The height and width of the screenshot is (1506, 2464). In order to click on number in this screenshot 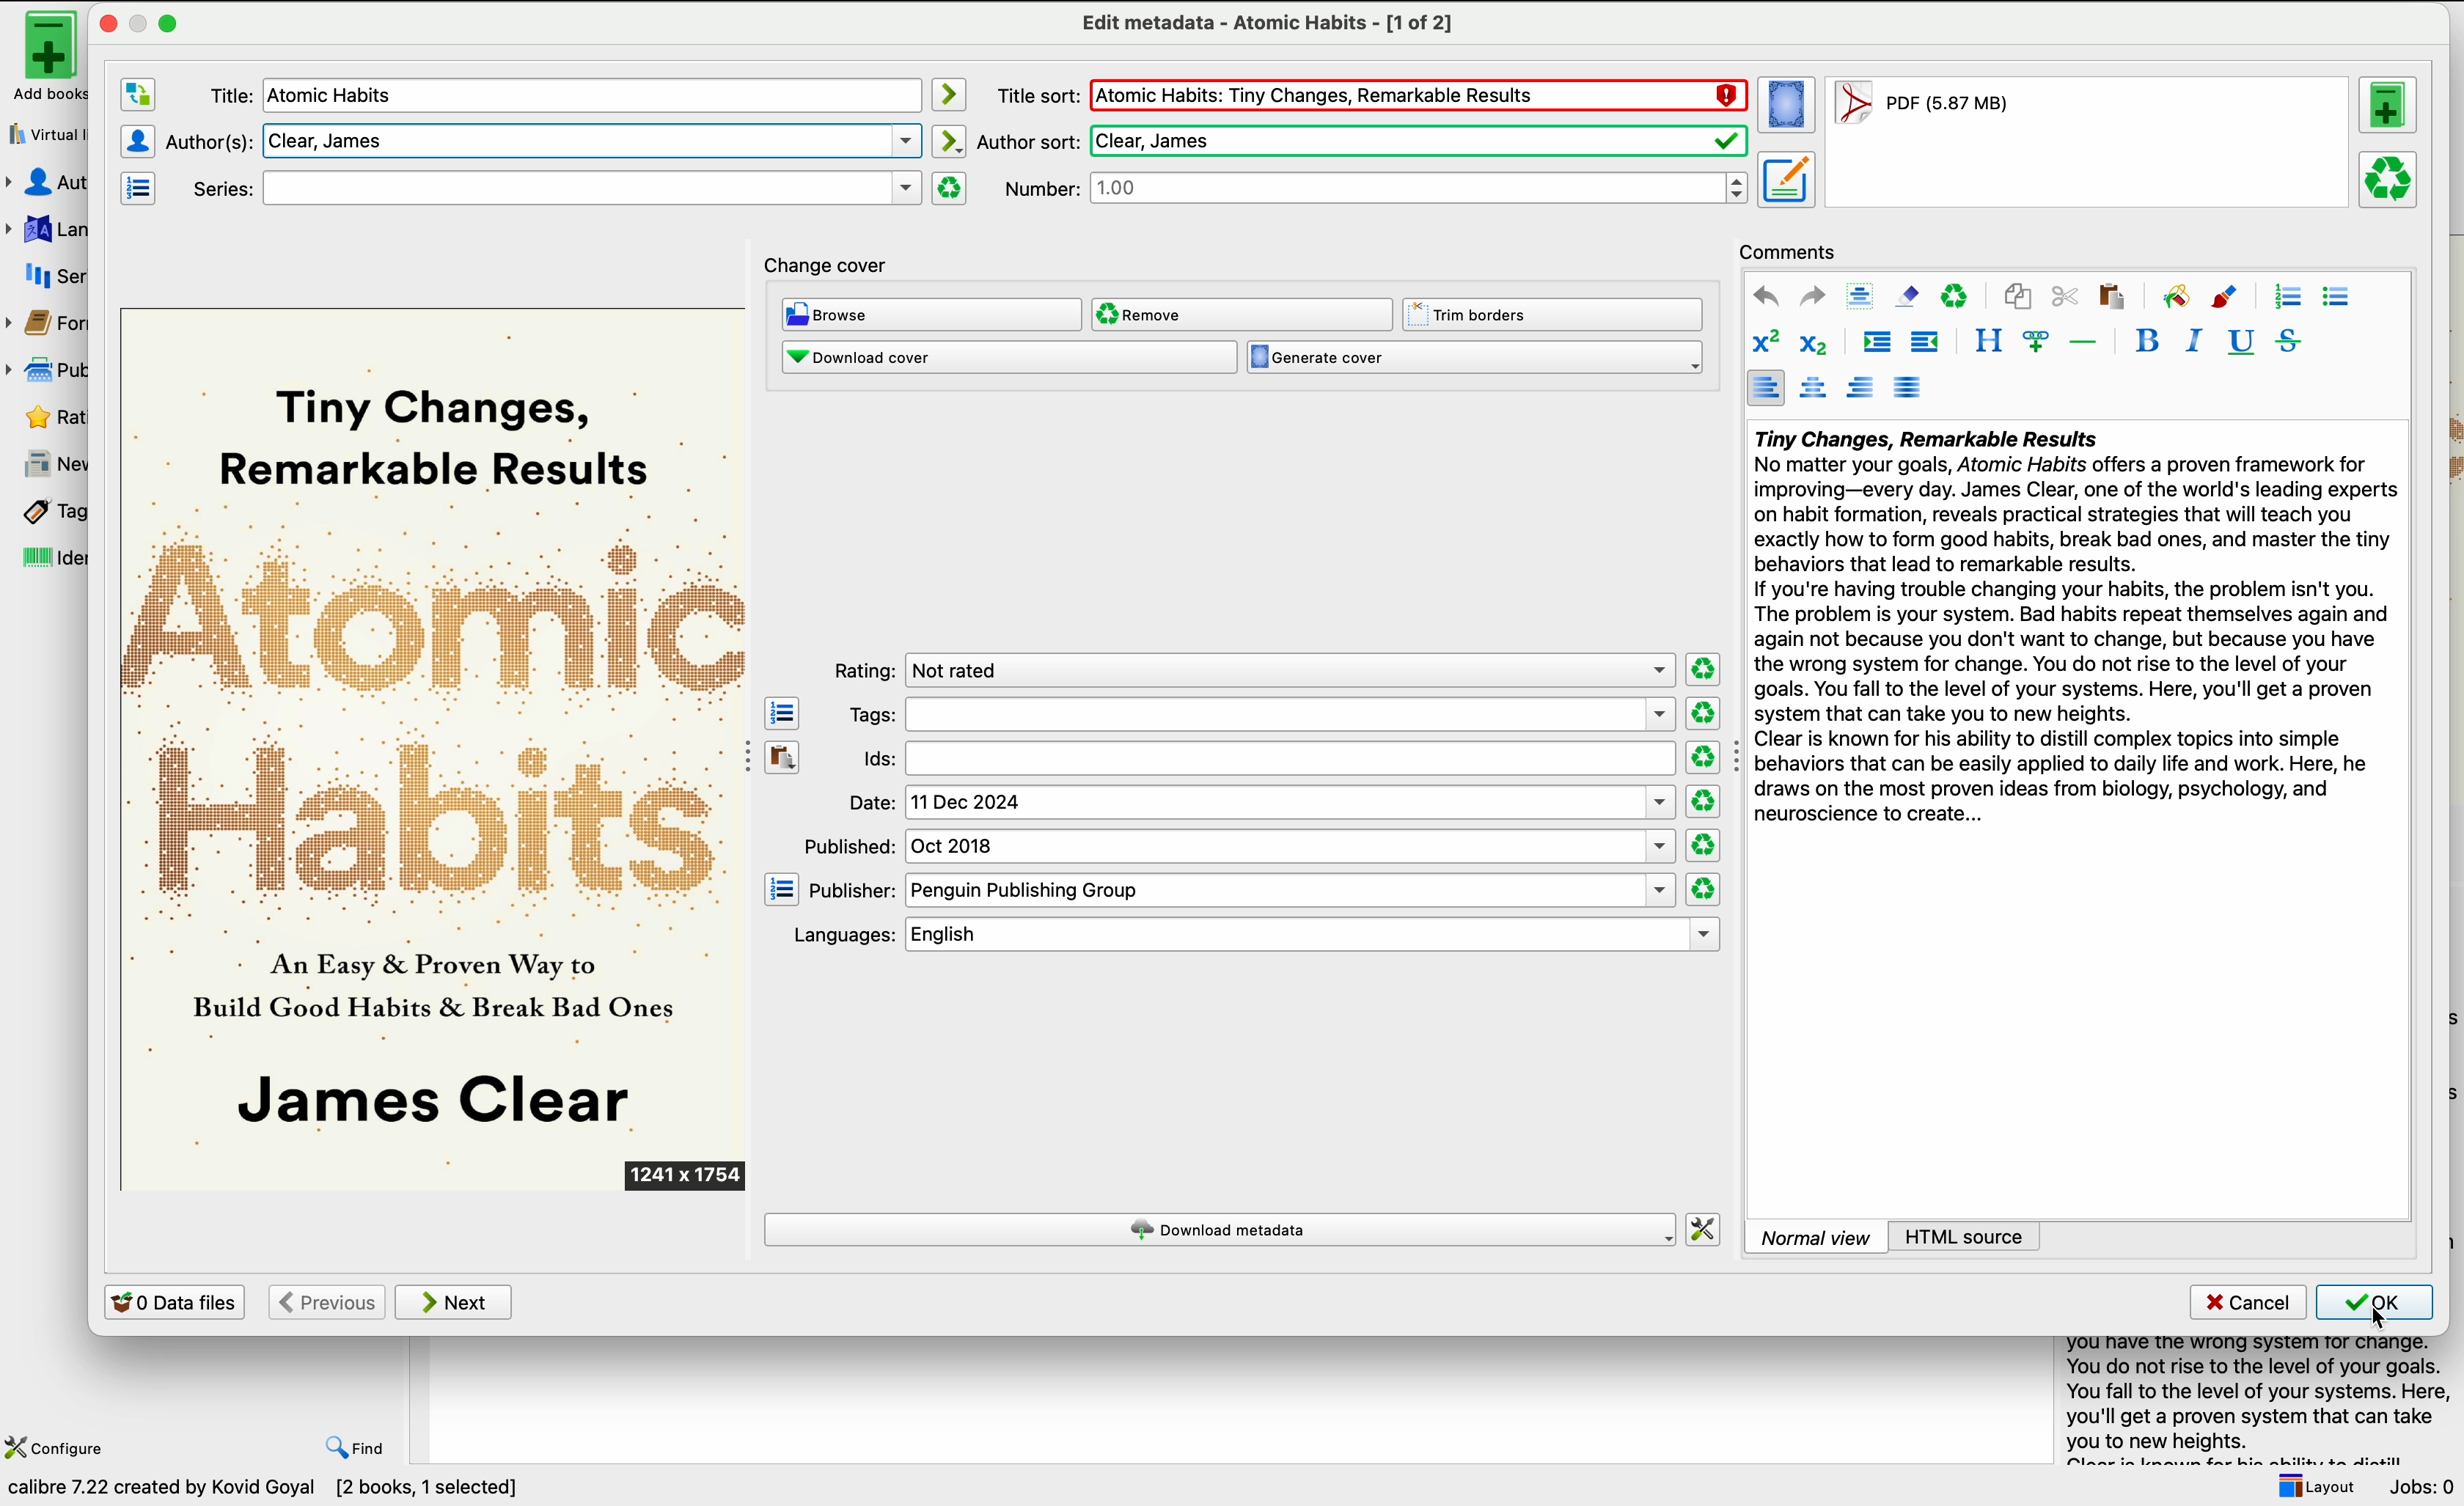, I will do `click(1377, 189)`.